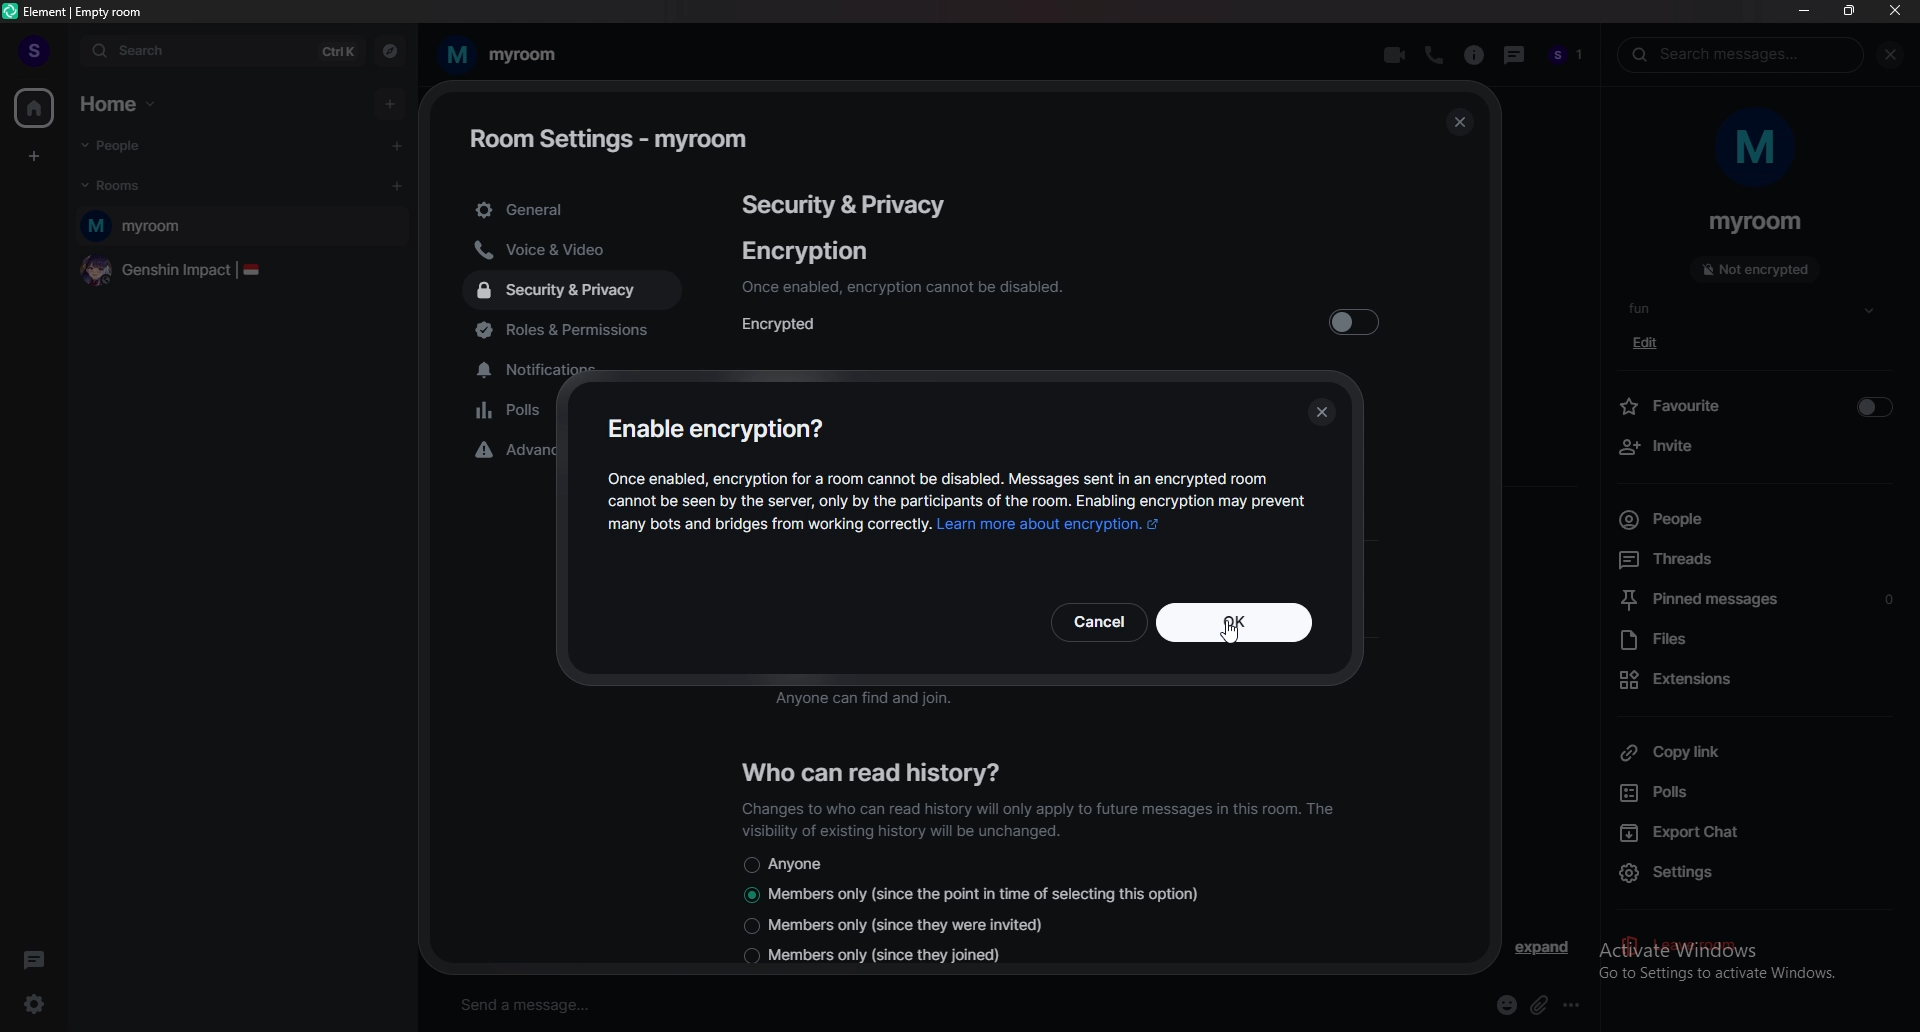 This screenshot has width=1920, height=1032. I want to click on home, so click(35, 108).